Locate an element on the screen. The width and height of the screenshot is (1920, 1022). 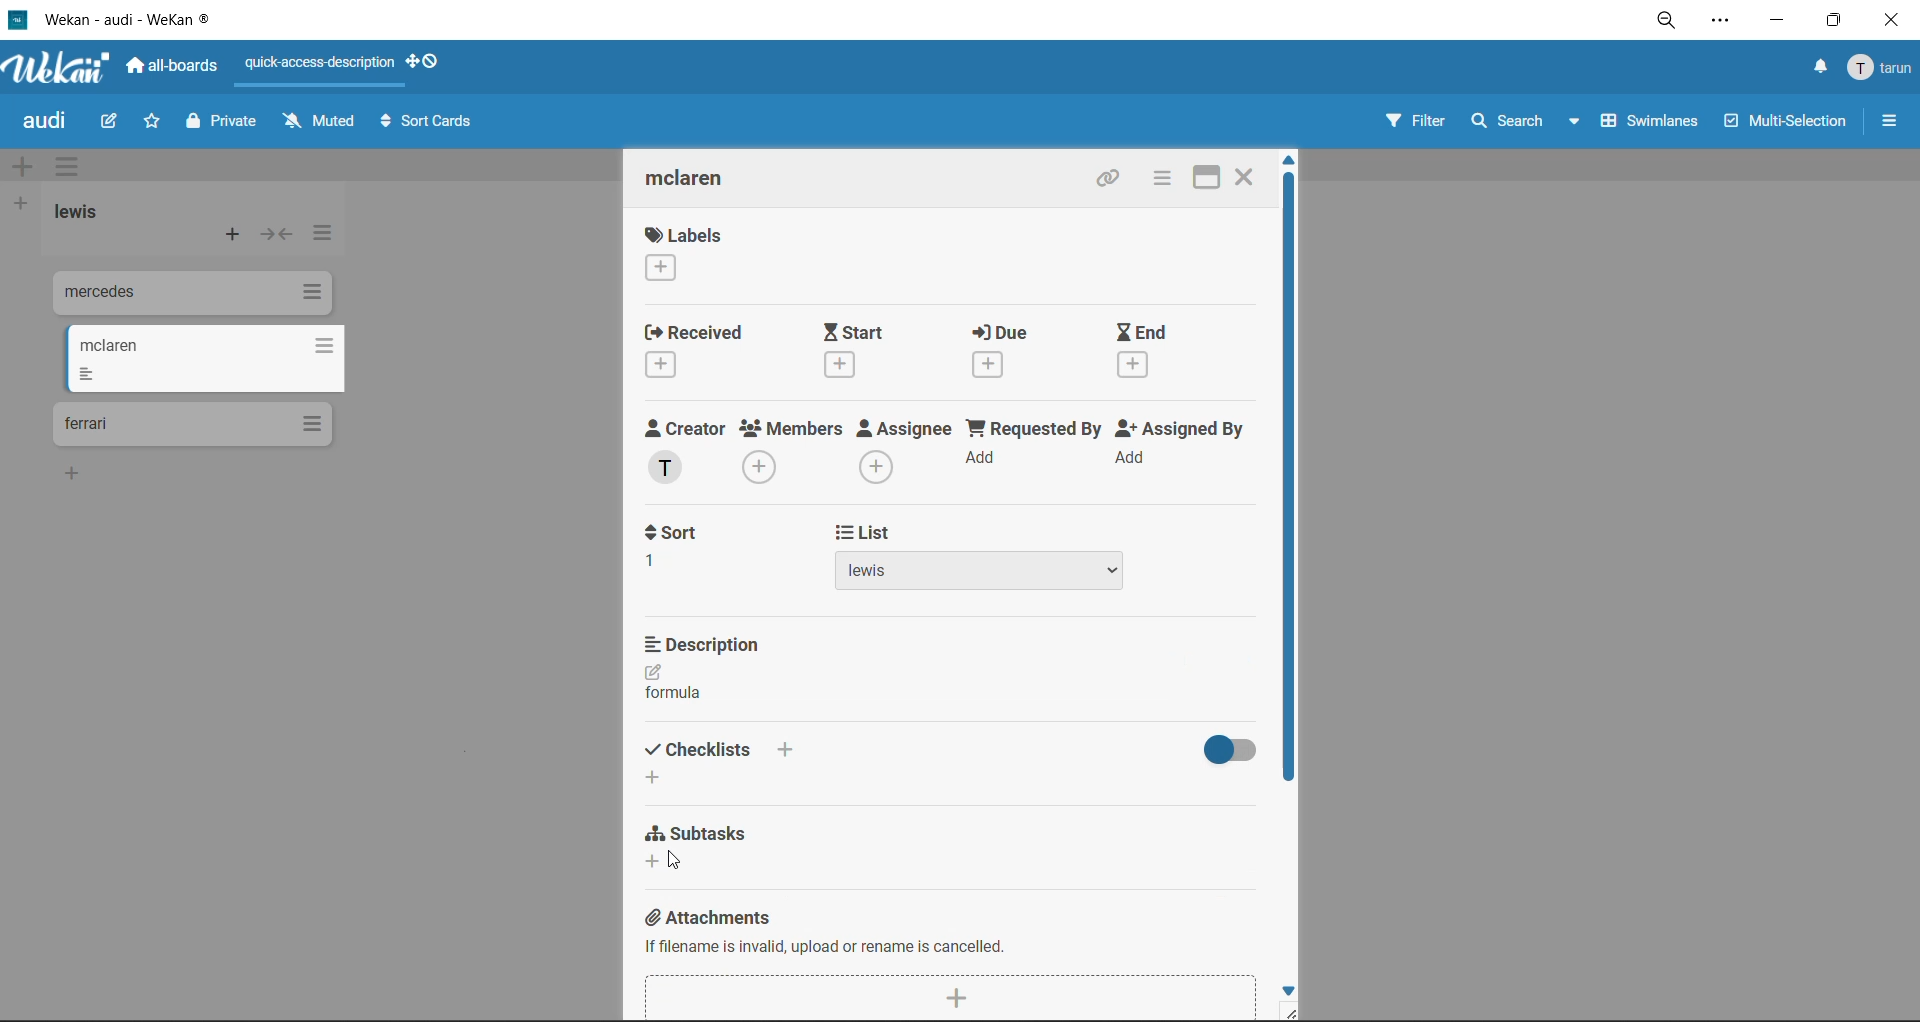
zoom is located at coordinates (1666, 22).